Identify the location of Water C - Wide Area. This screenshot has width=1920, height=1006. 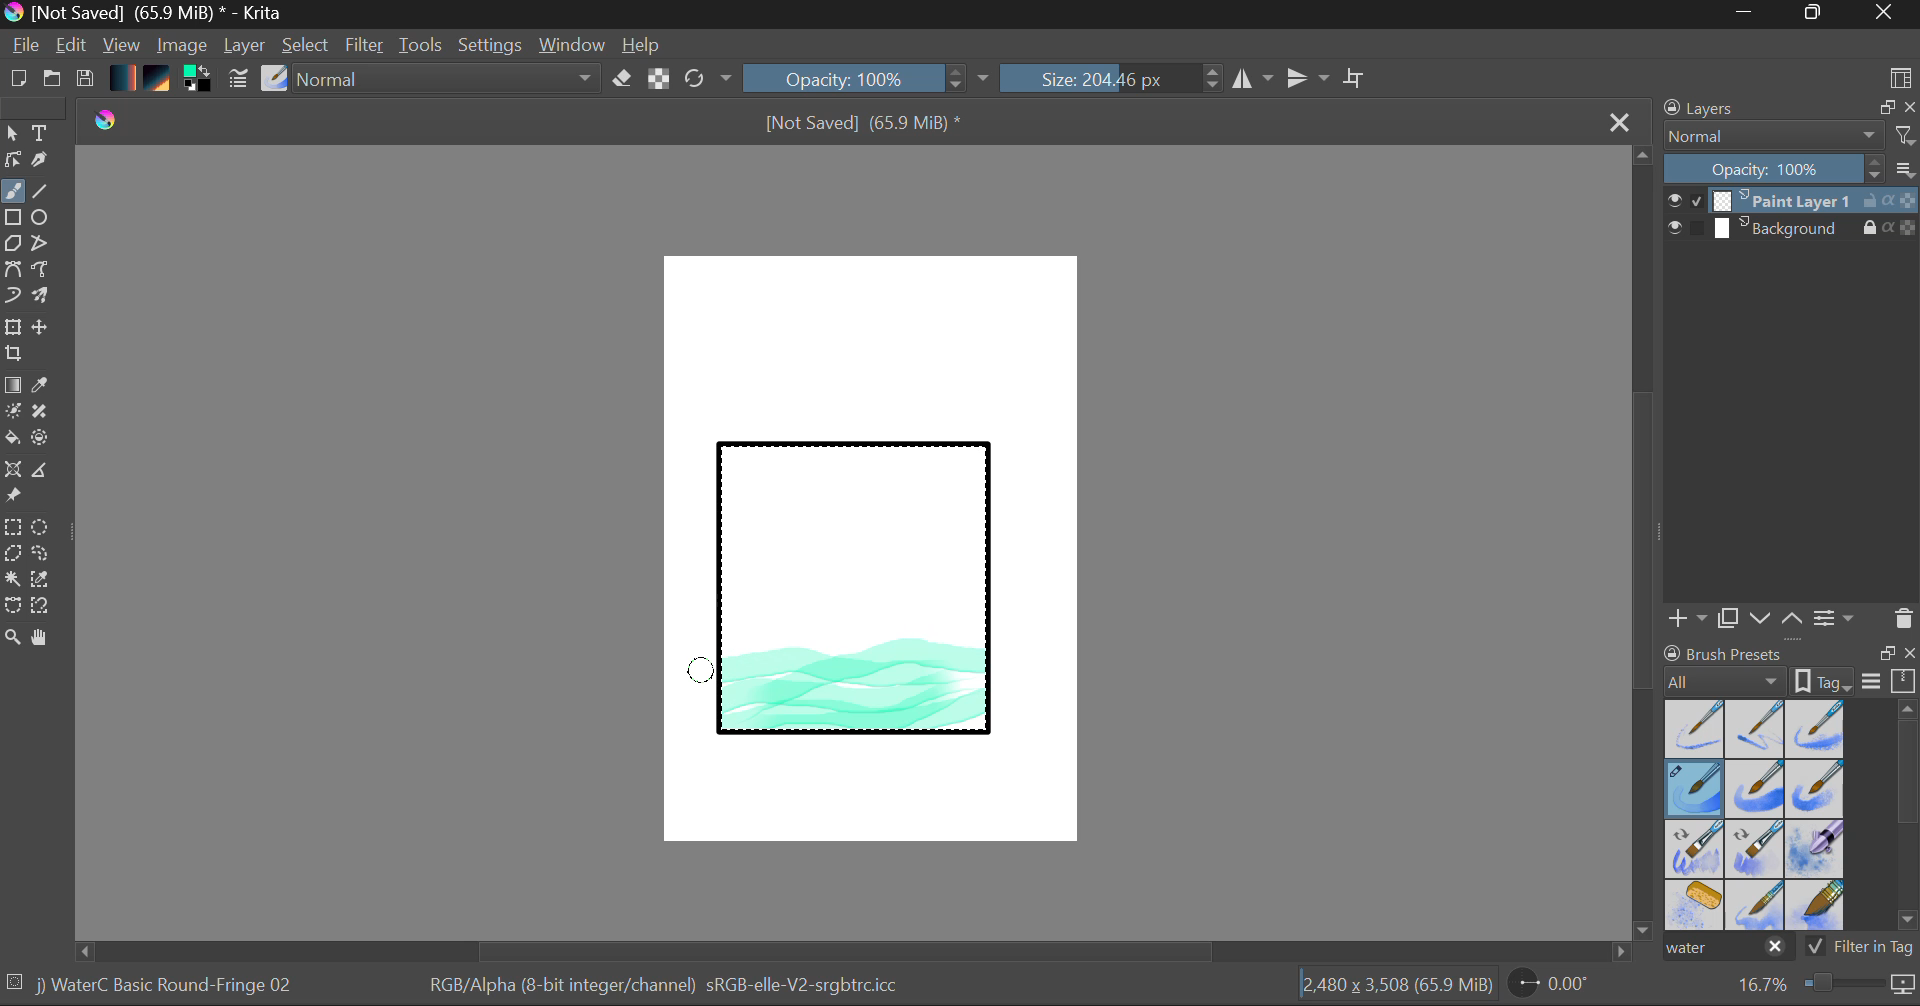
(1818, 906).